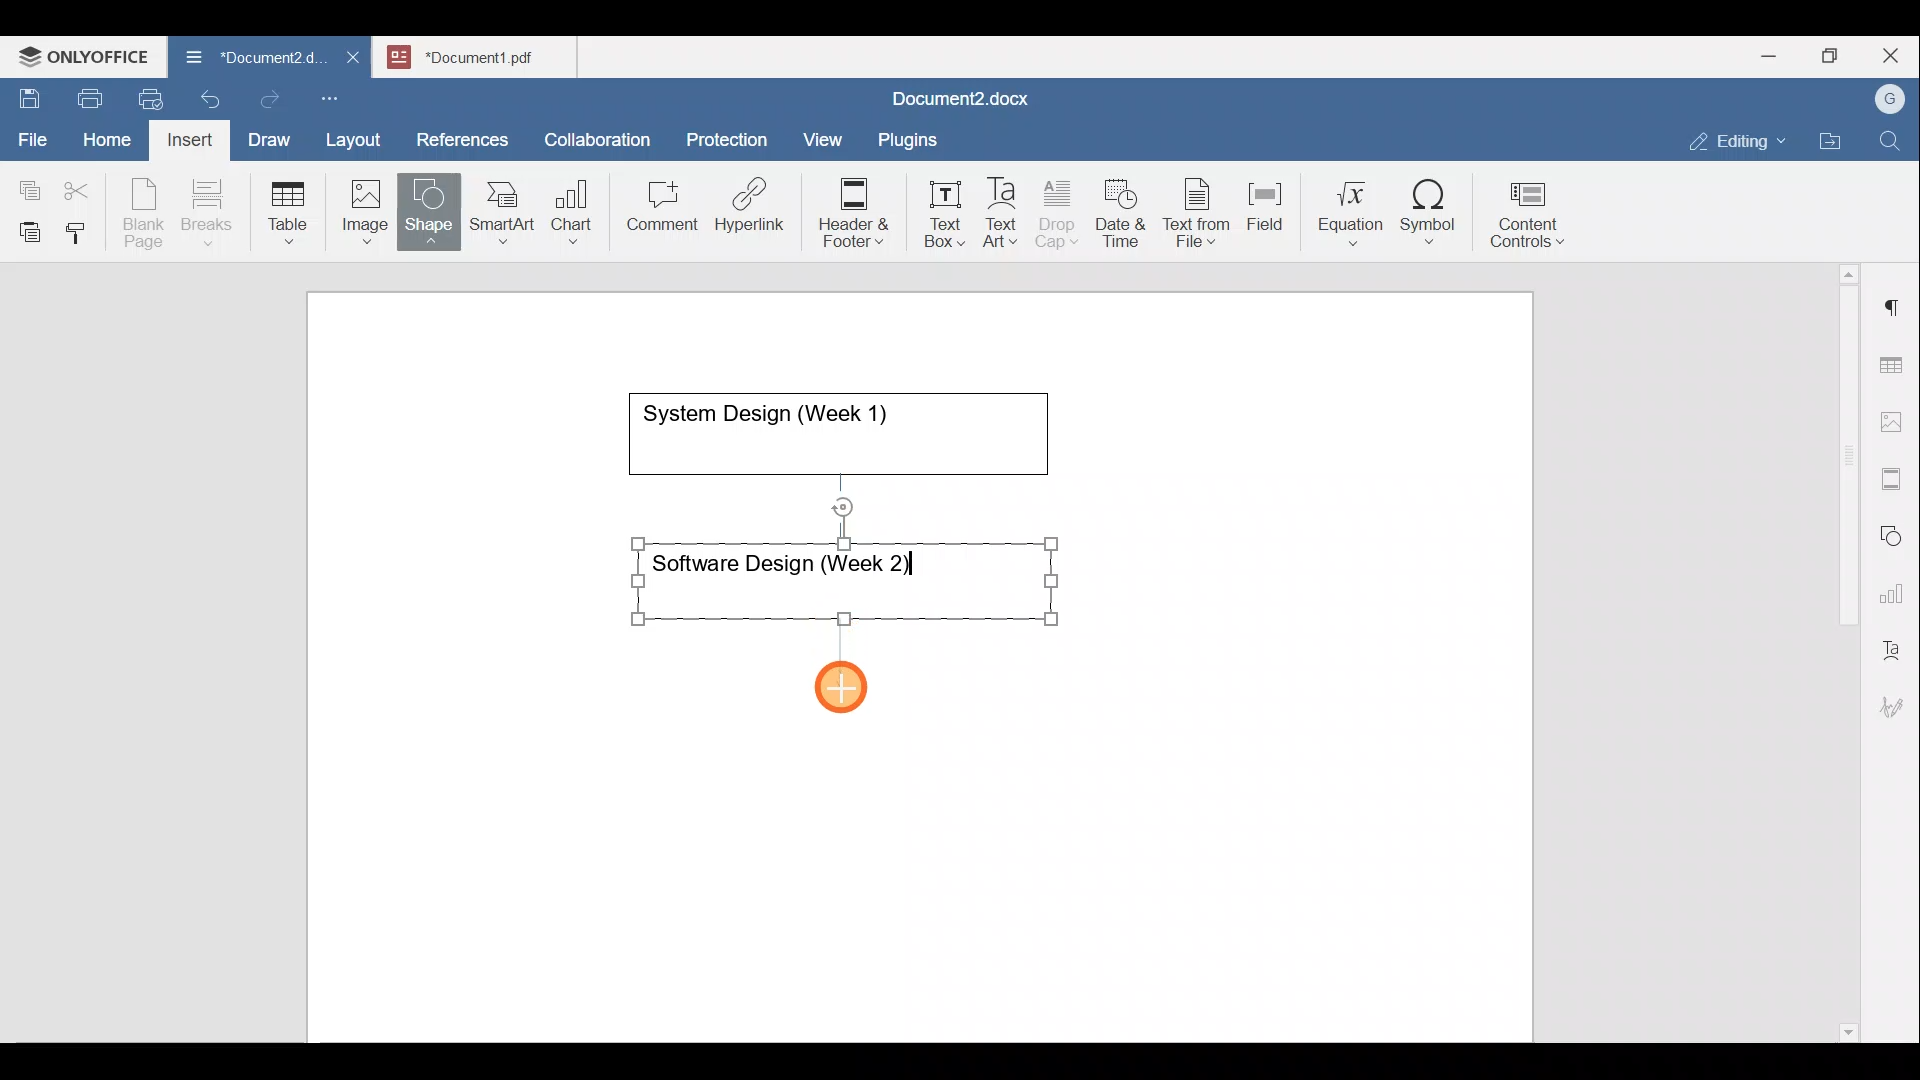 The image size is (1920, 1080). I want to click on Chart settings, so click(1896, 585).